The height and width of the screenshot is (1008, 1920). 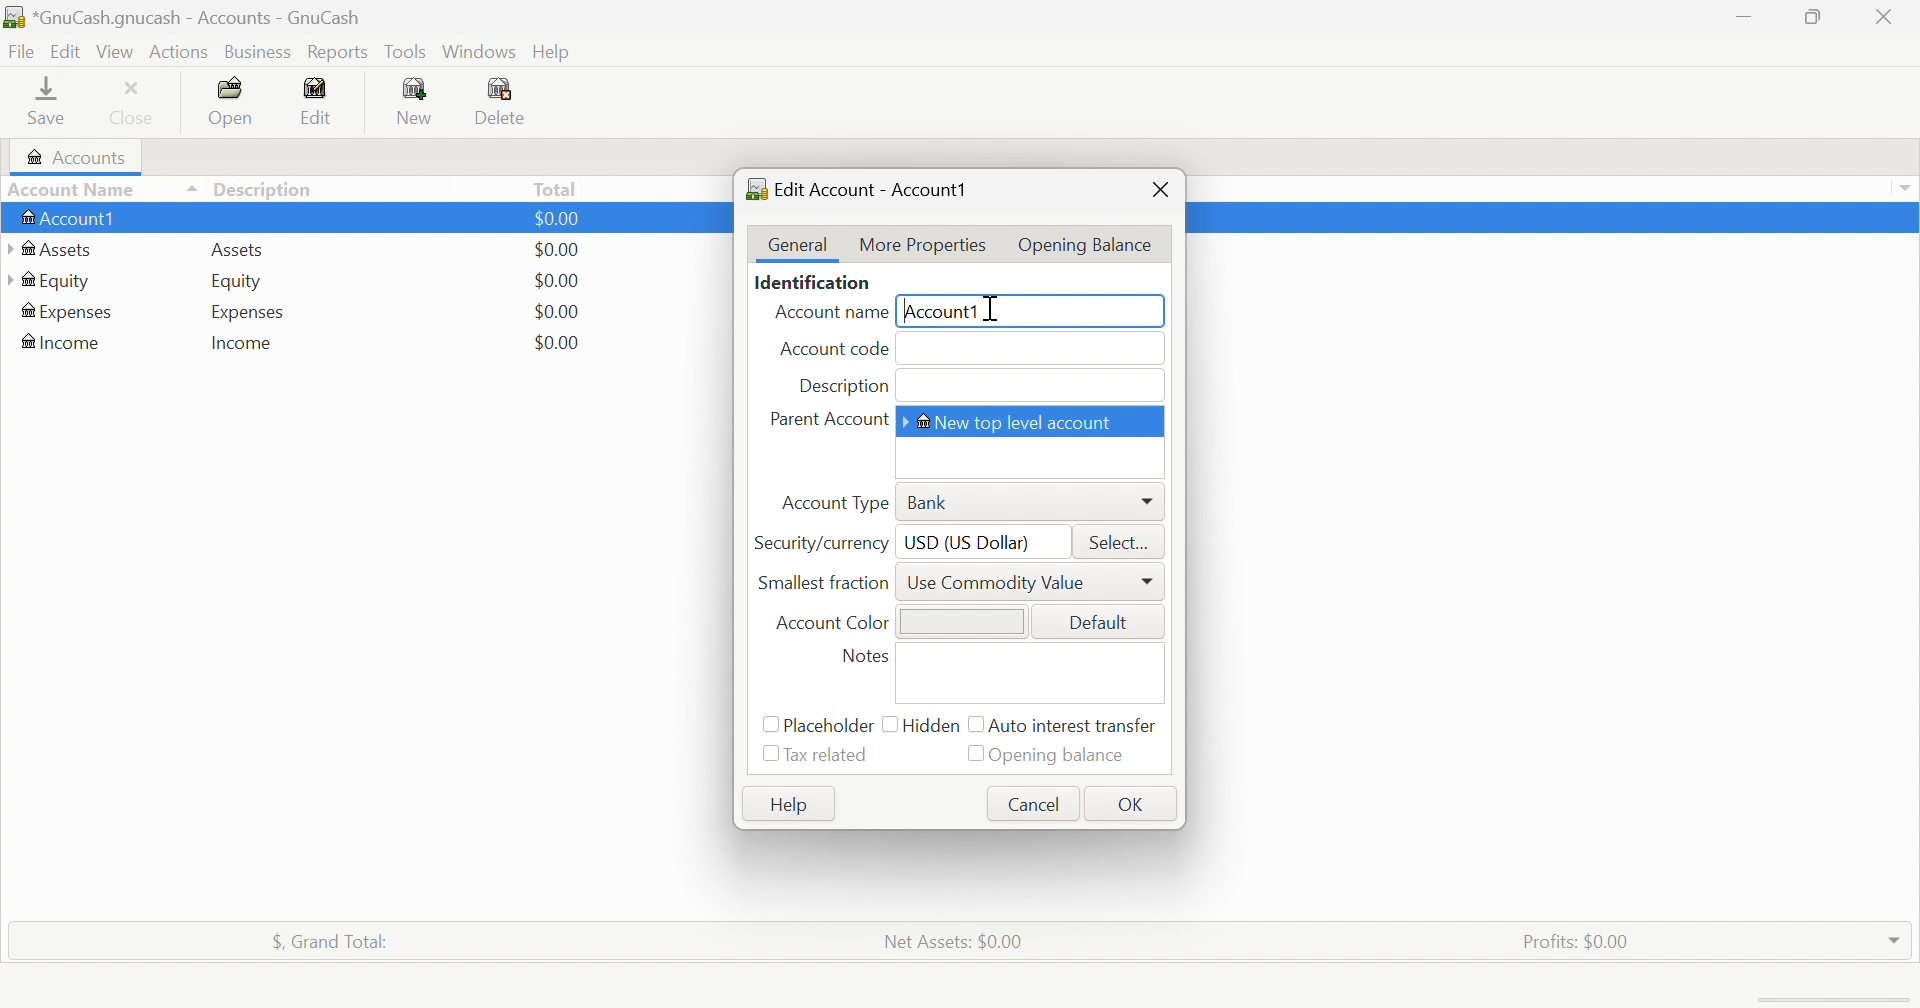 What do you see at coordinates (821, 582) in the screenshot?
I see `Smallest Fraction` at bounding box center [821, 582].